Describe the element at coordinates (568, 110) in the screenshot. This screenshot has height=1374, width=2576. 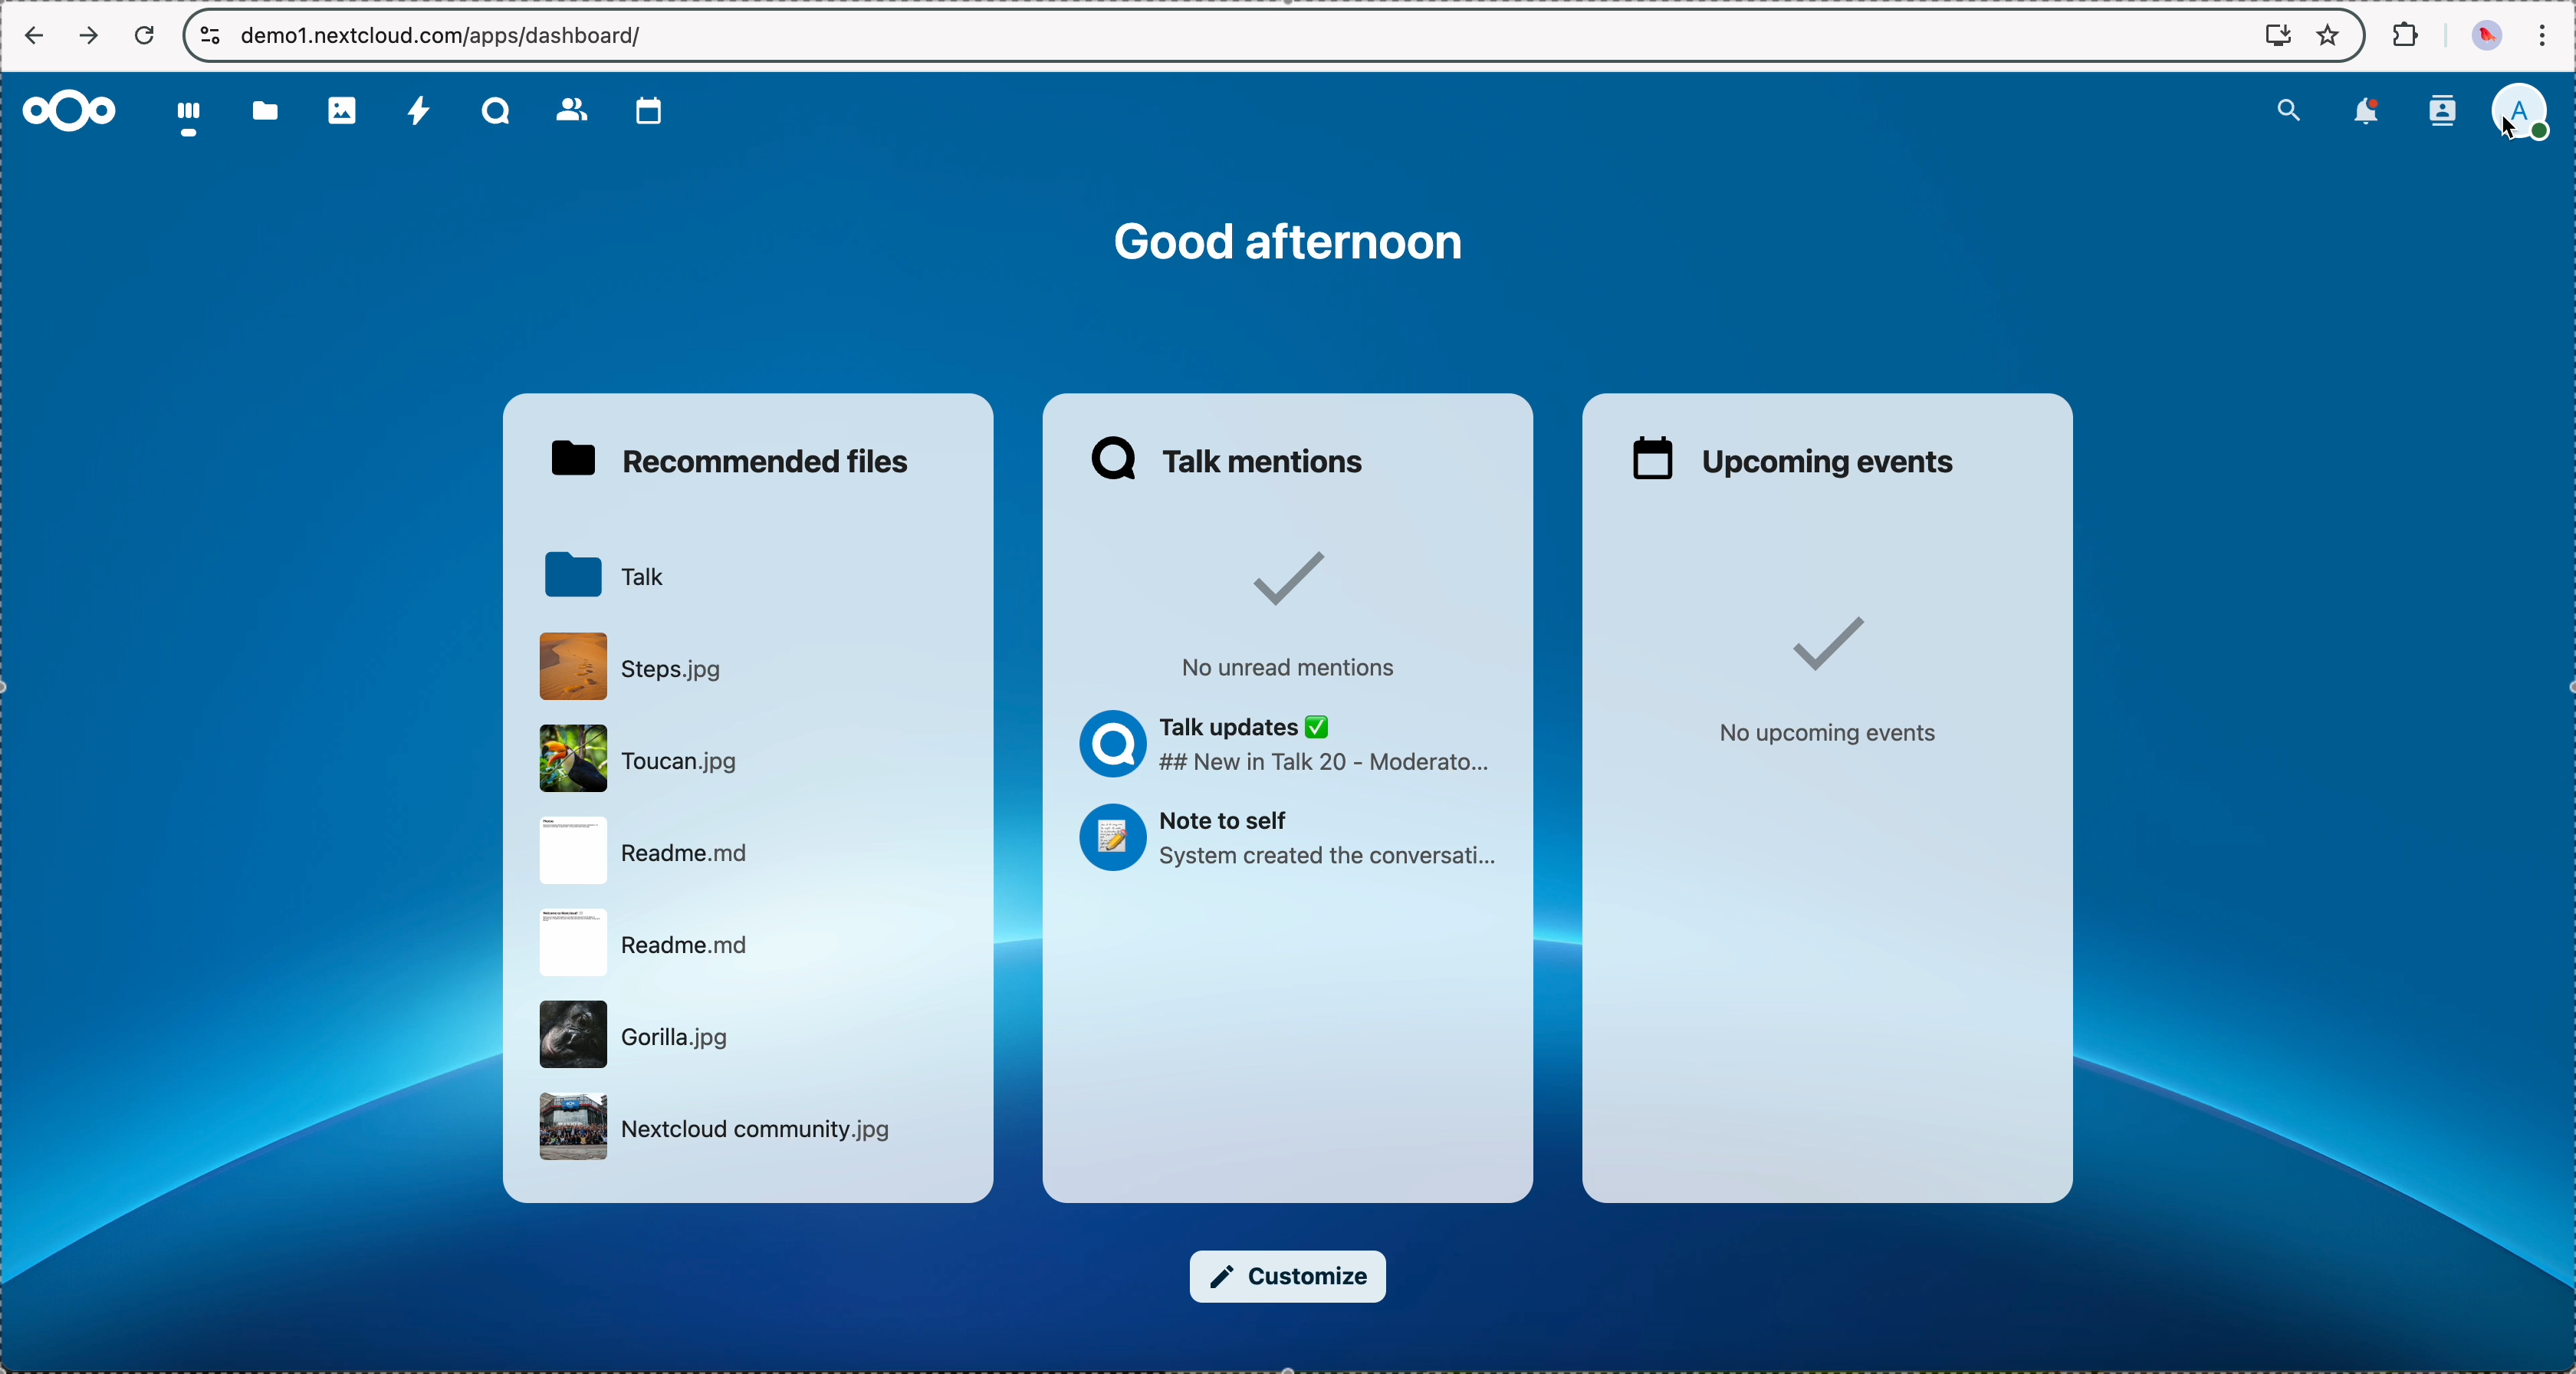
I see `contacts` at that location.